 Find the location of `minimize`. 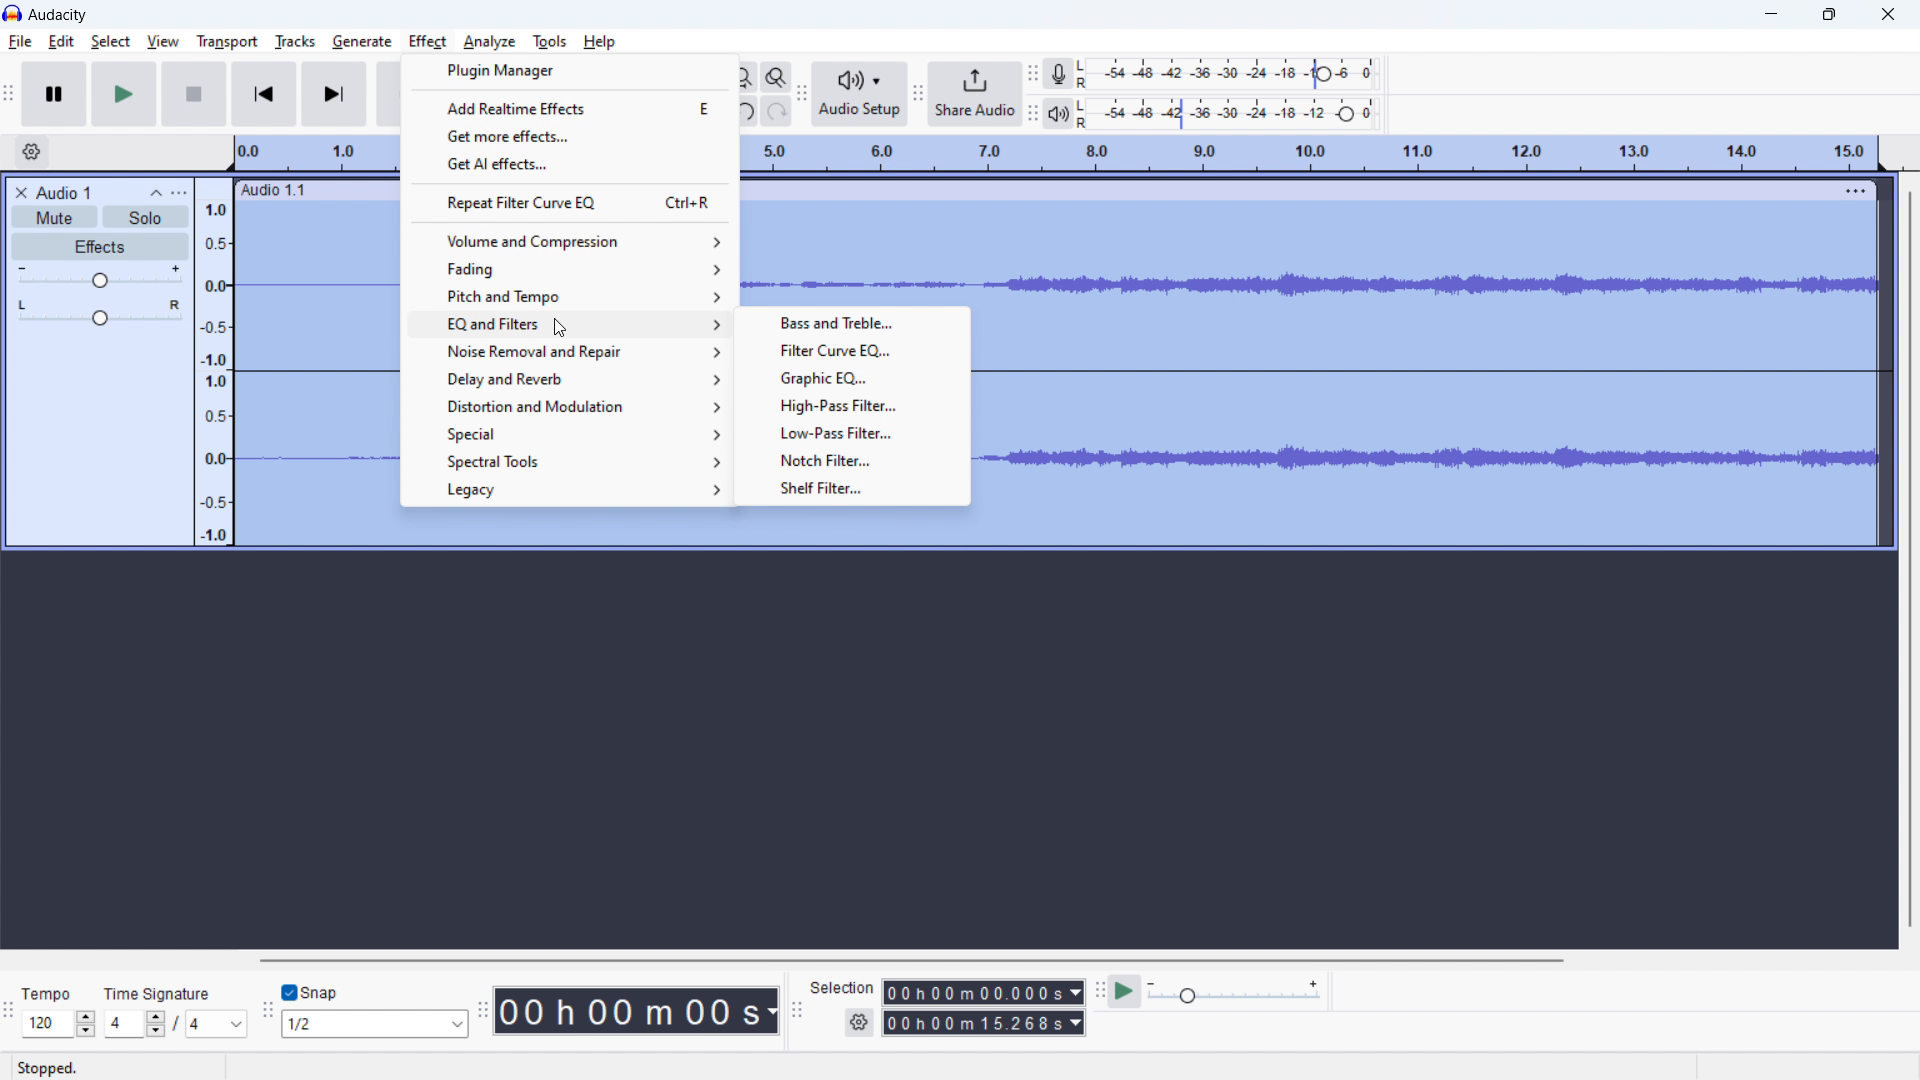

minimize is located at coordinates (1772, 13).